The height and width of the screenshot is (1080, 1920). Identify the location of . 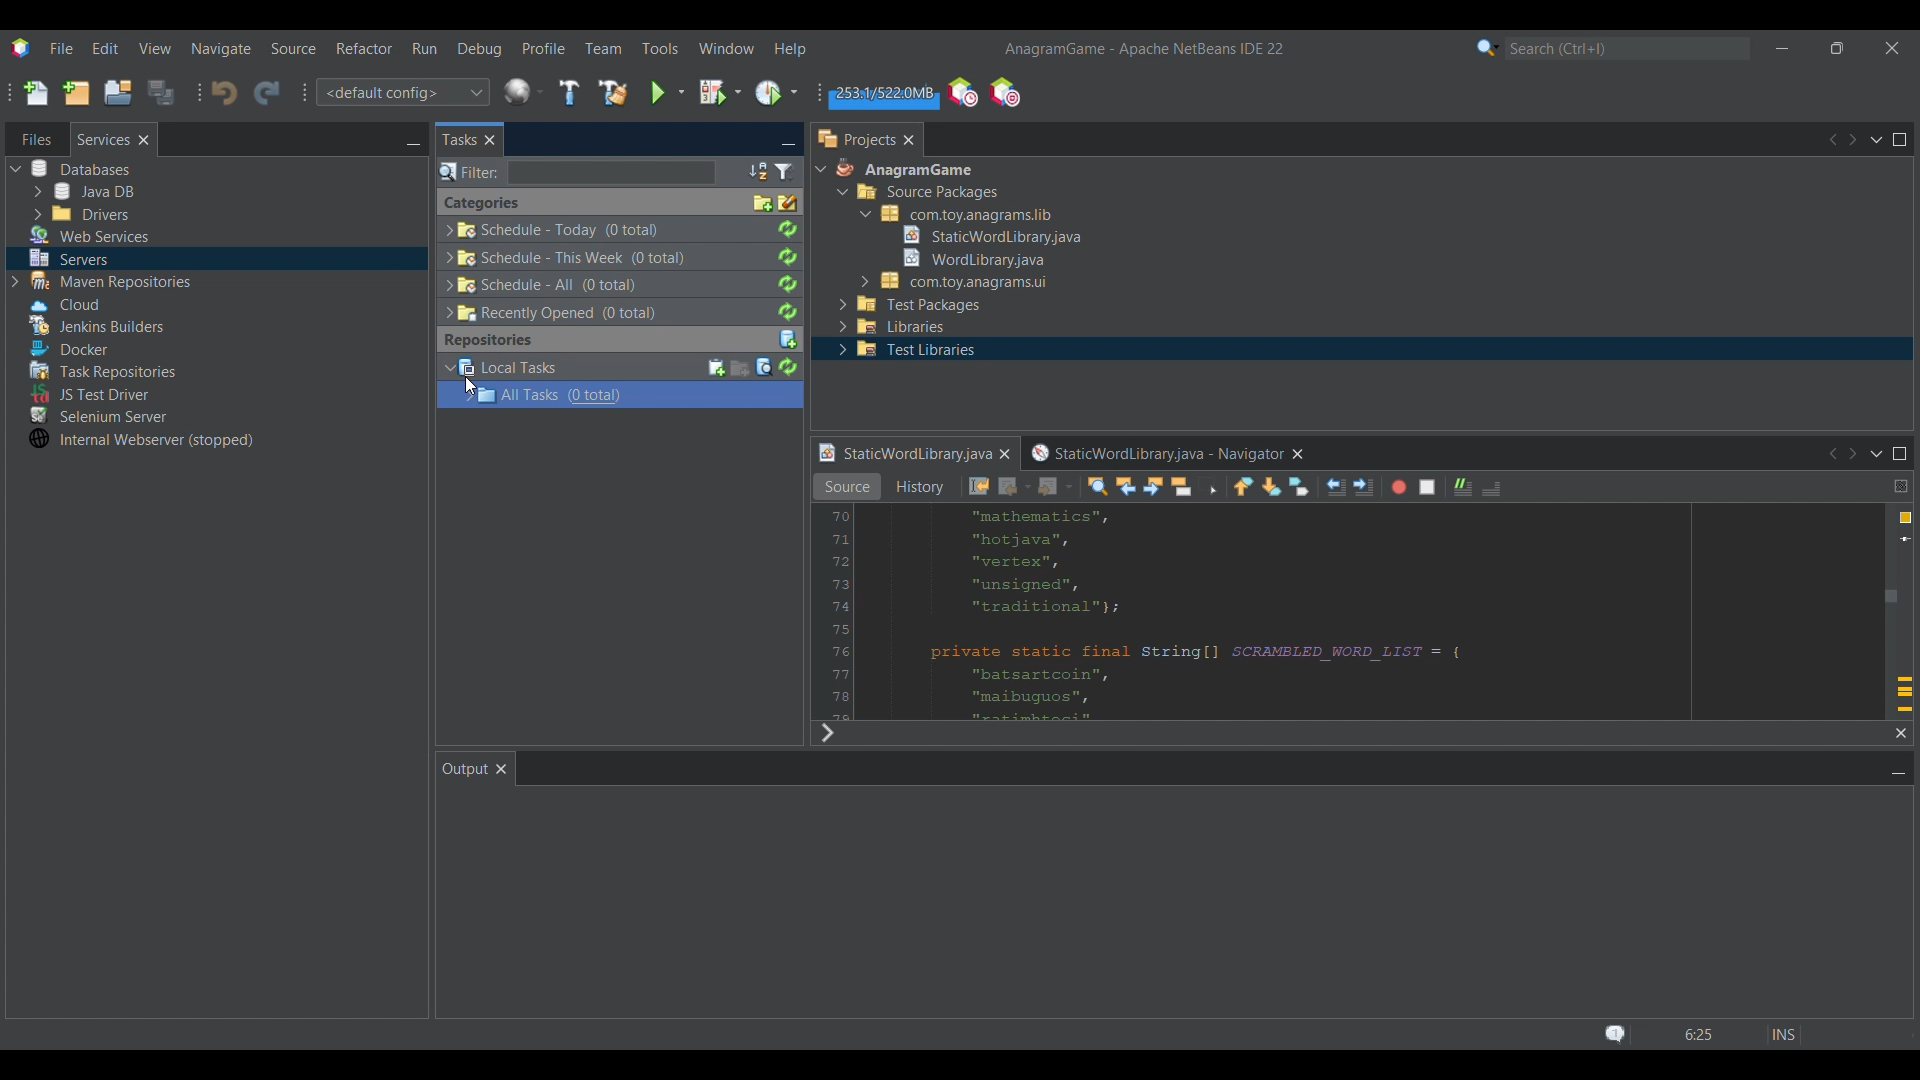
(1238, 486).